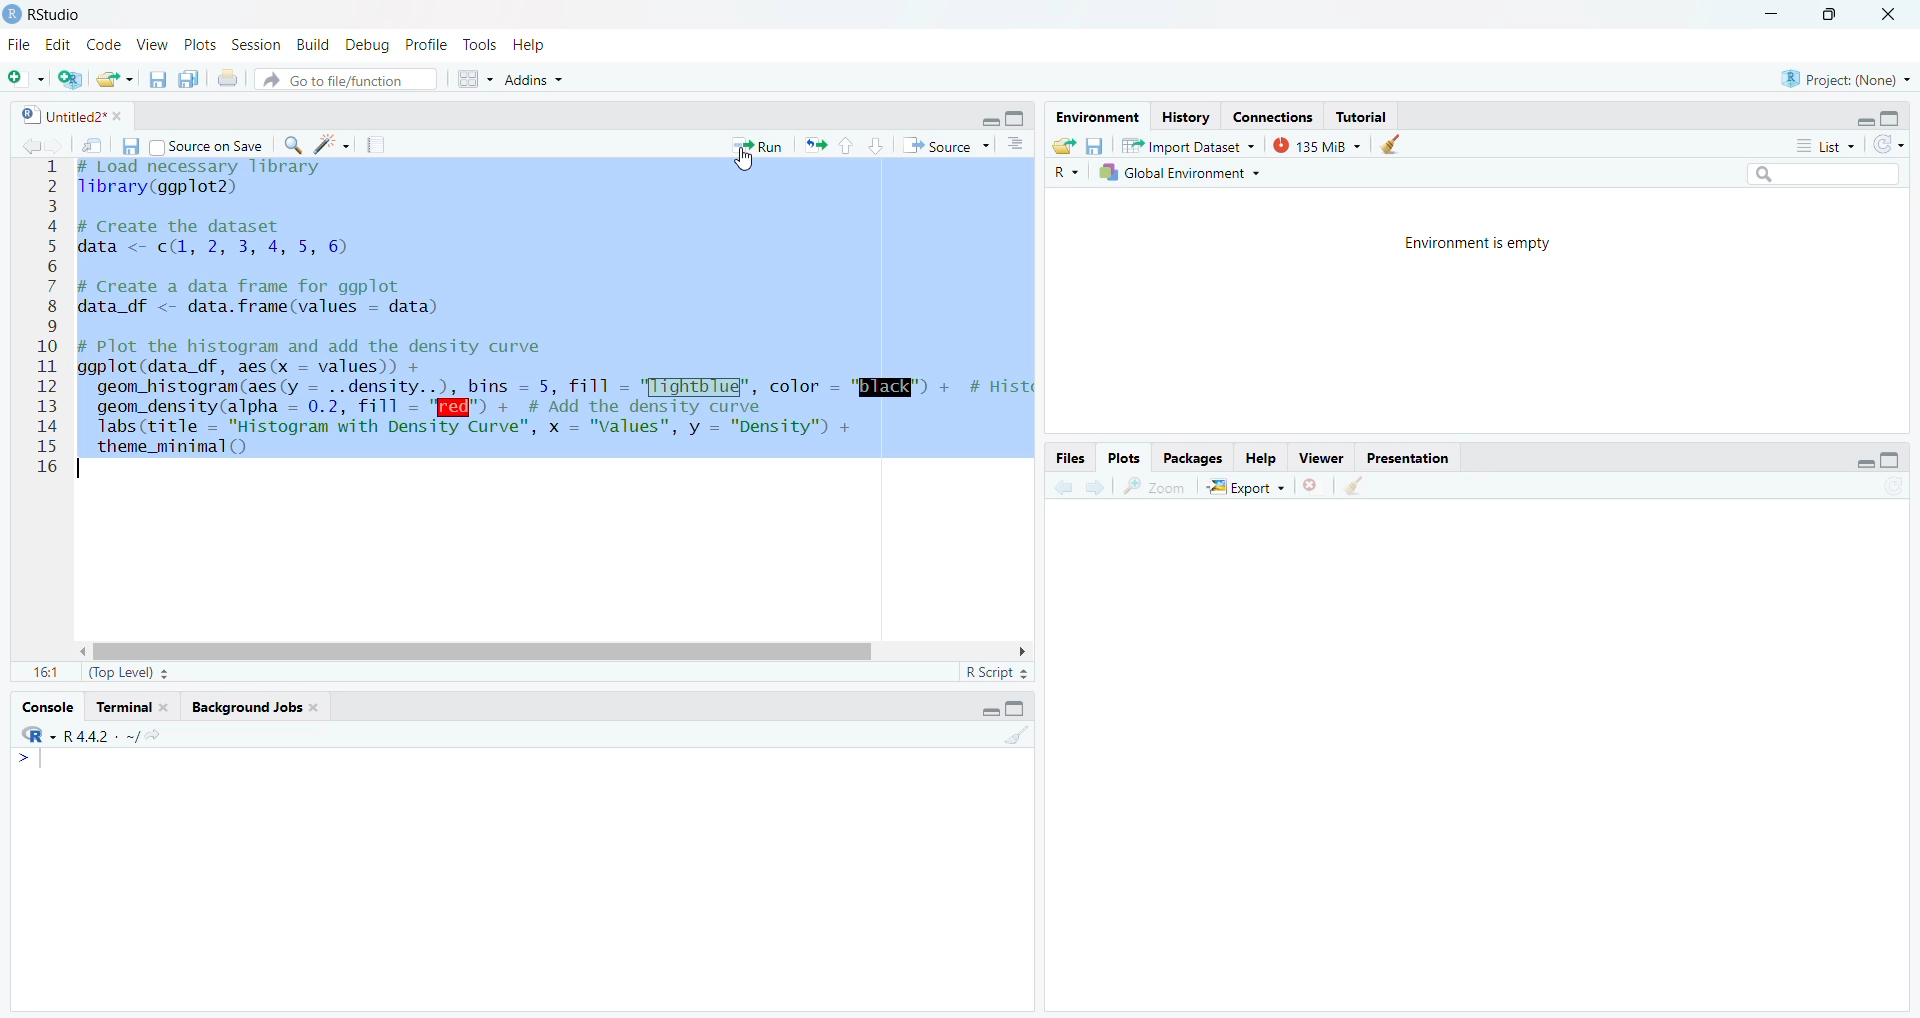 The height and width of the screenshot is (1018, 1920). What do you see at coordinates (1262, 457) in the screenshot?
I see `Help` at bounding box center [1262, 457].